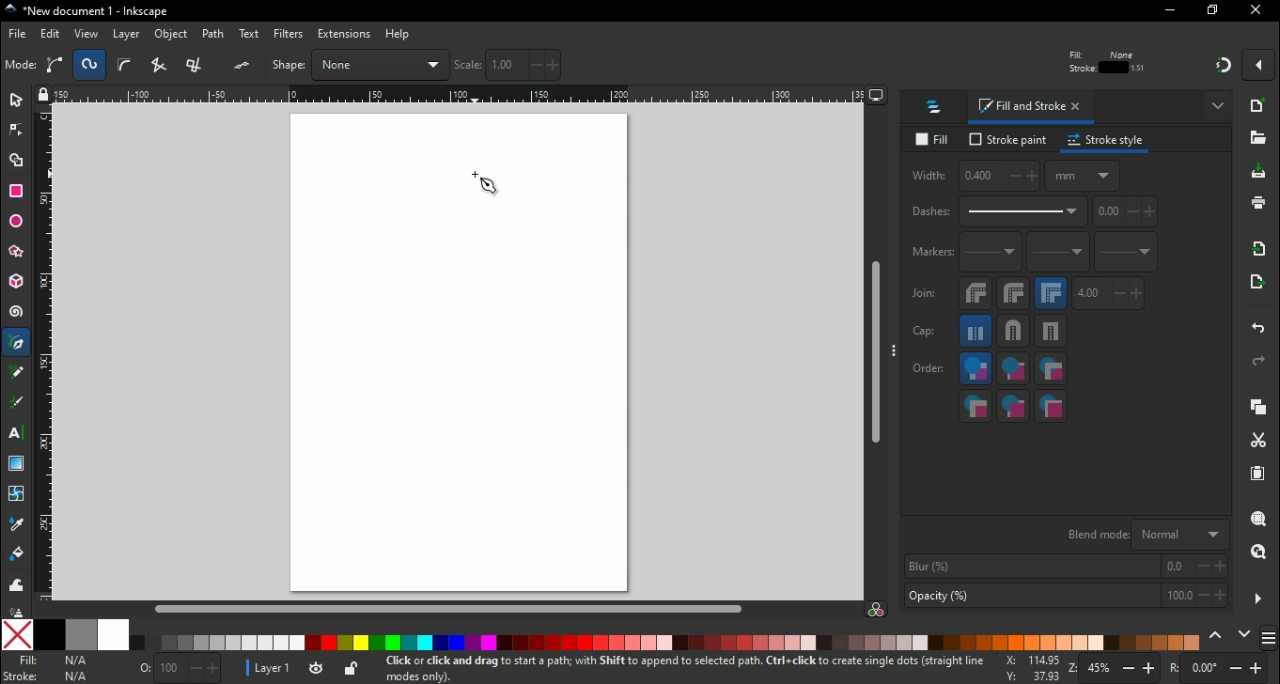  Describe the element at coordinates (1146, 535) in the screenshot. I see `blend mode` at that location.